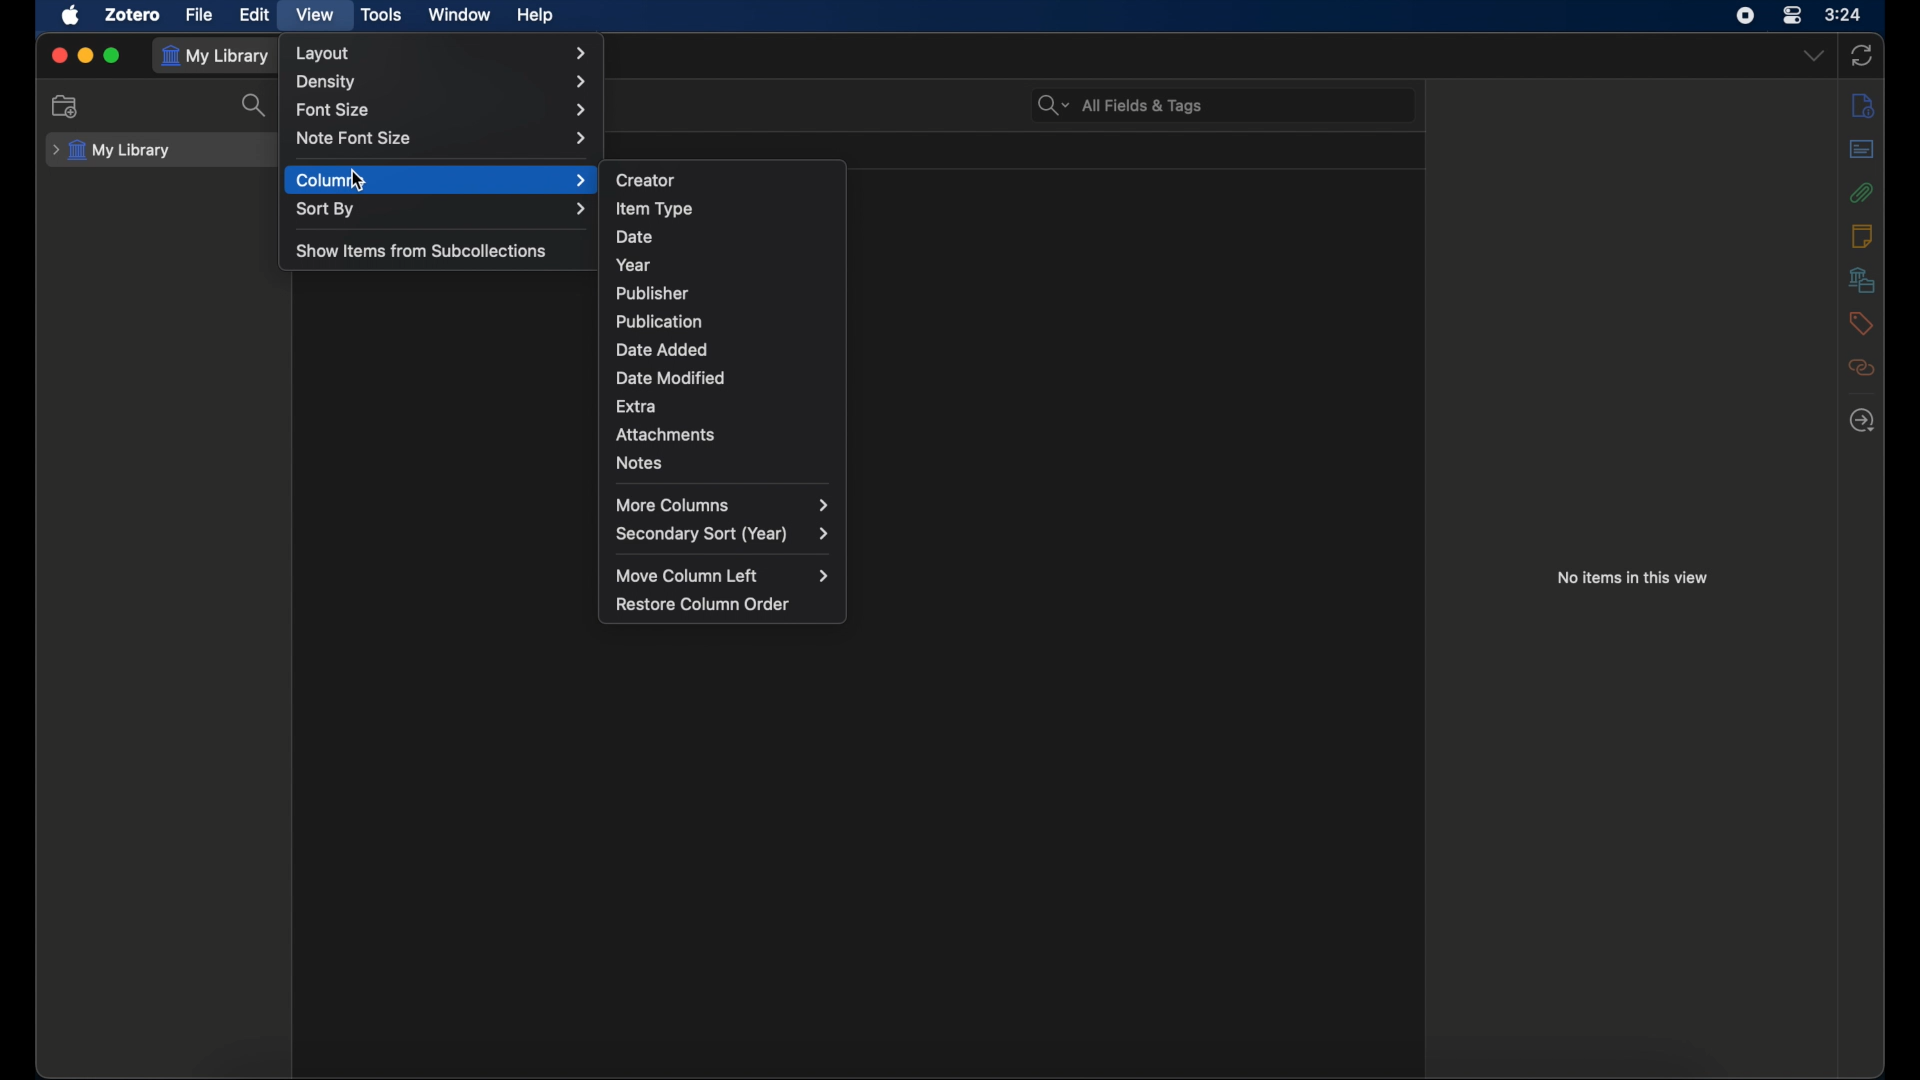 The height and width of the screenshot is (1080, 1920). Describe the element at coordinates (460, 13) in the screenshot. I see `window` at that location.